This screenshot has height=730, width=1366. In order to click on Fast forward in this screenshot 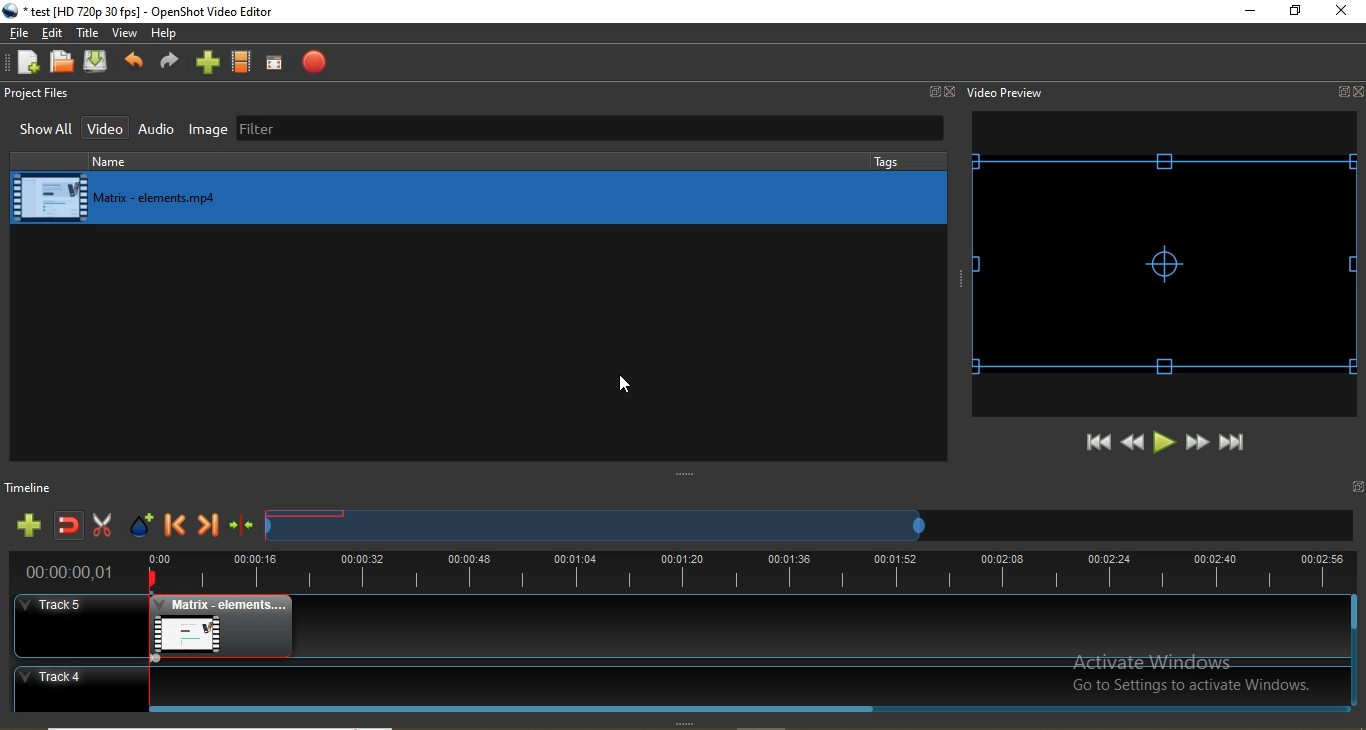, I will do `click(1198, 443)`.